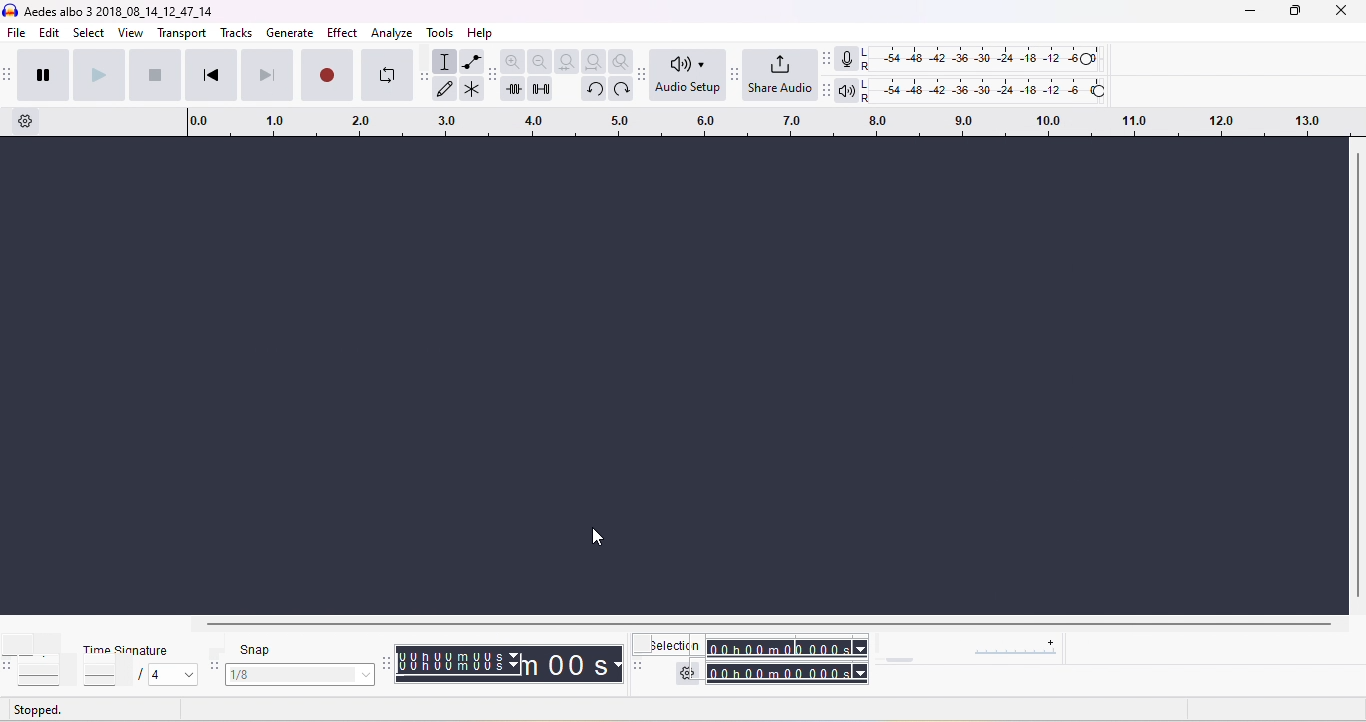 Image resolution: width=1366 pixels, height=722 pixels. Describe the element at coordinates (779, 674) in the screenshot. I see `total time` at that location.